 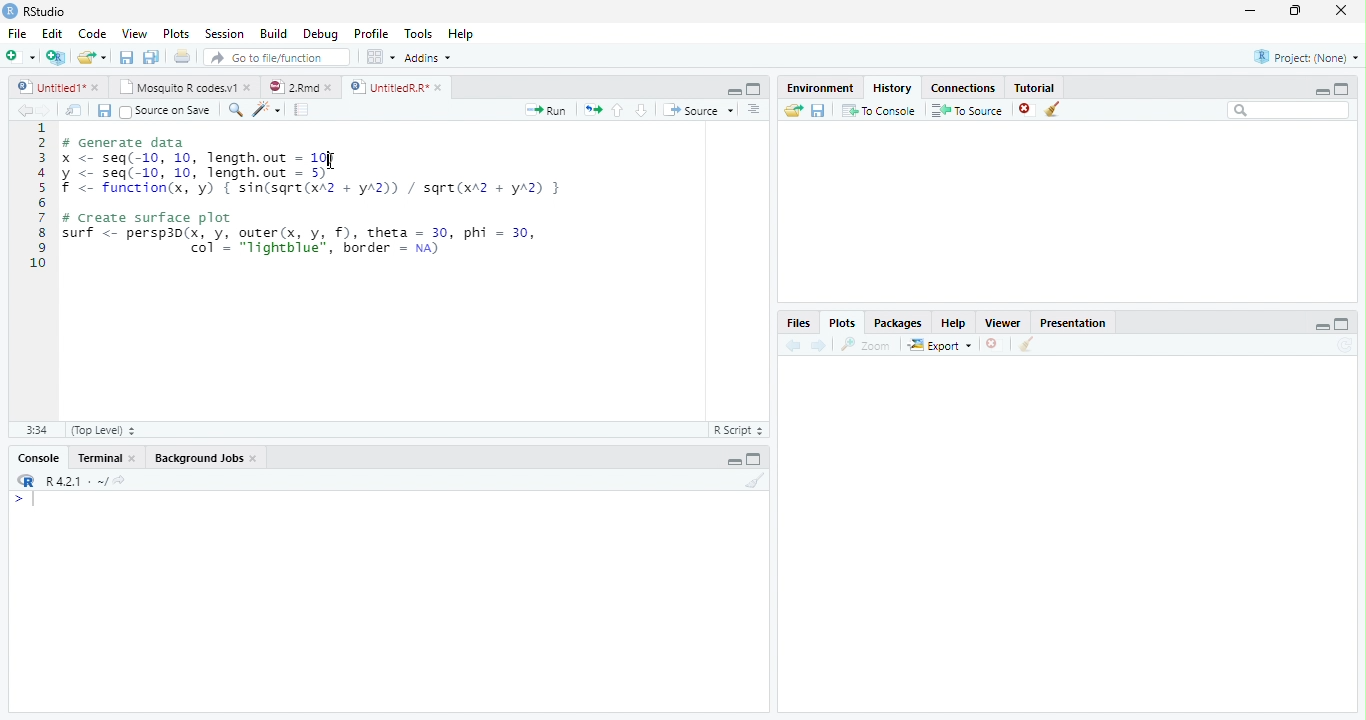 What do you see at coordinates (379, 56) in the screenshot?
I see `Workspace panes` at bounding box center [379, 56].